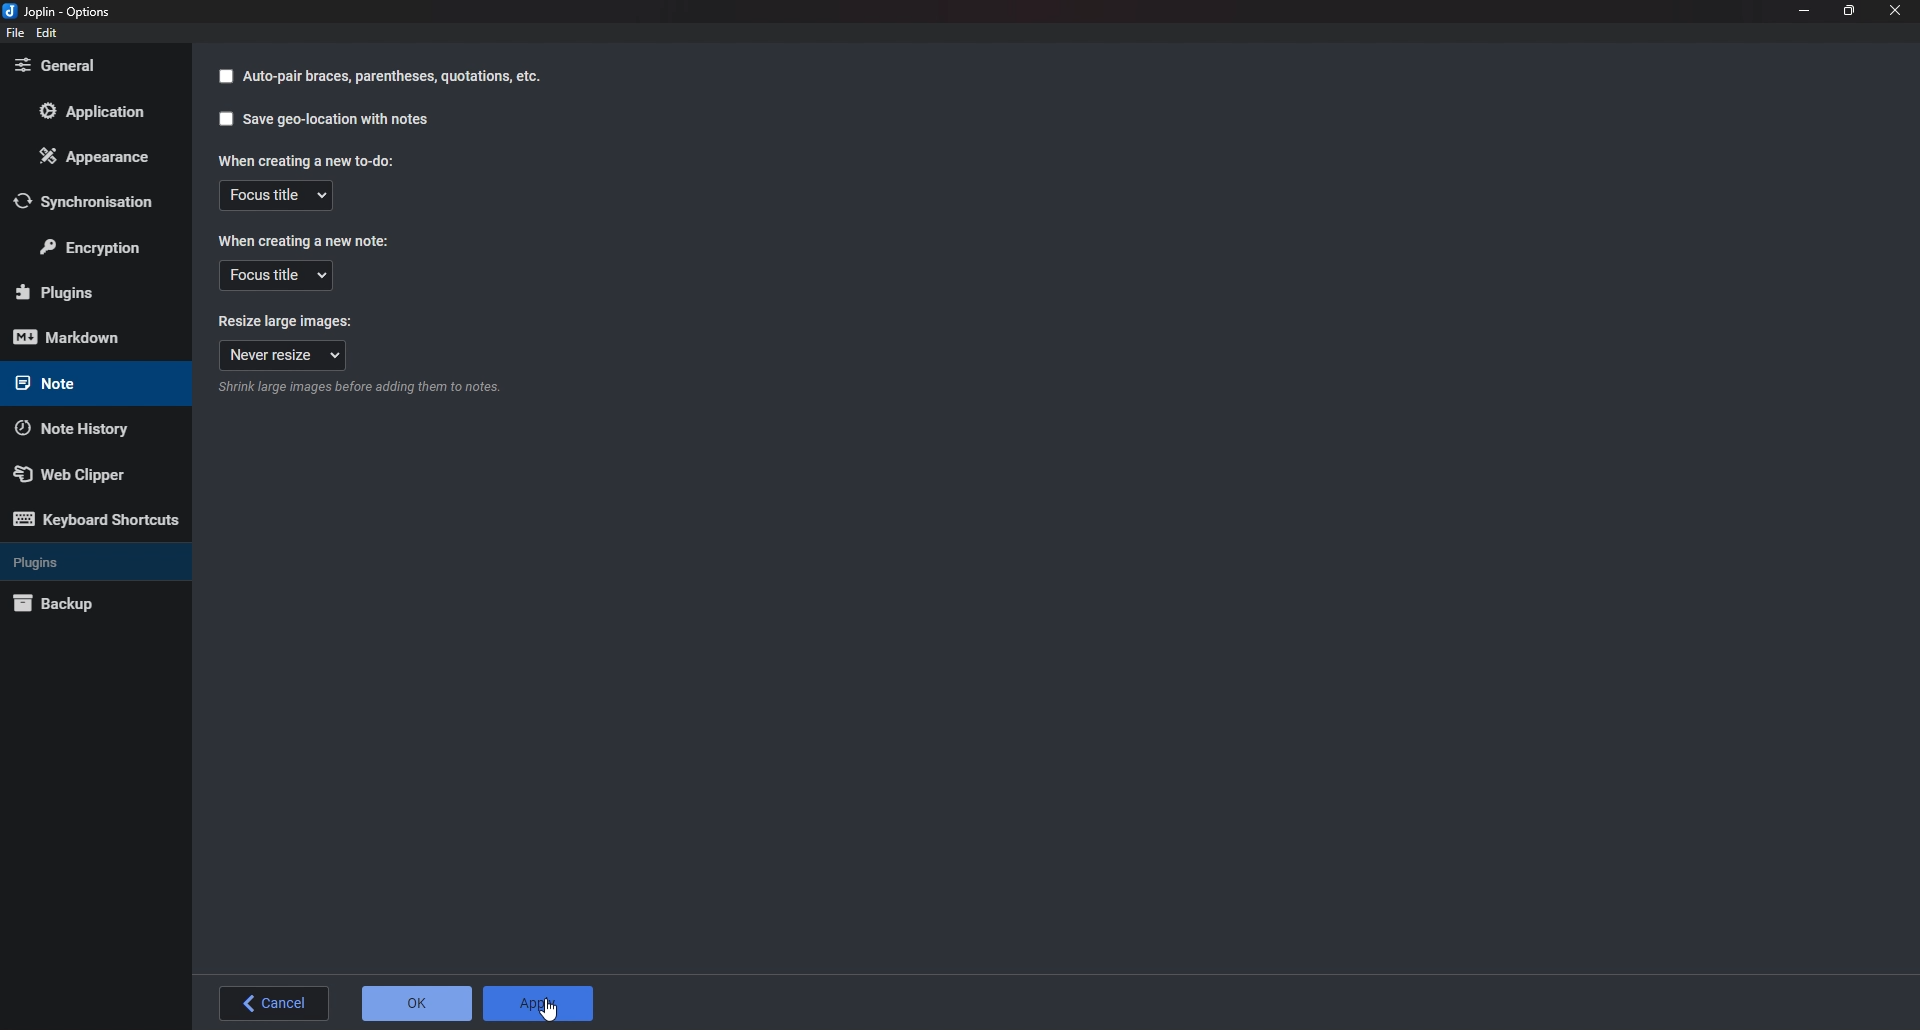 The height and width of the screenshot is (1030, 1920). Describe the element at coordinates (1894, 10) in the screenshot. I see `close` at that location.